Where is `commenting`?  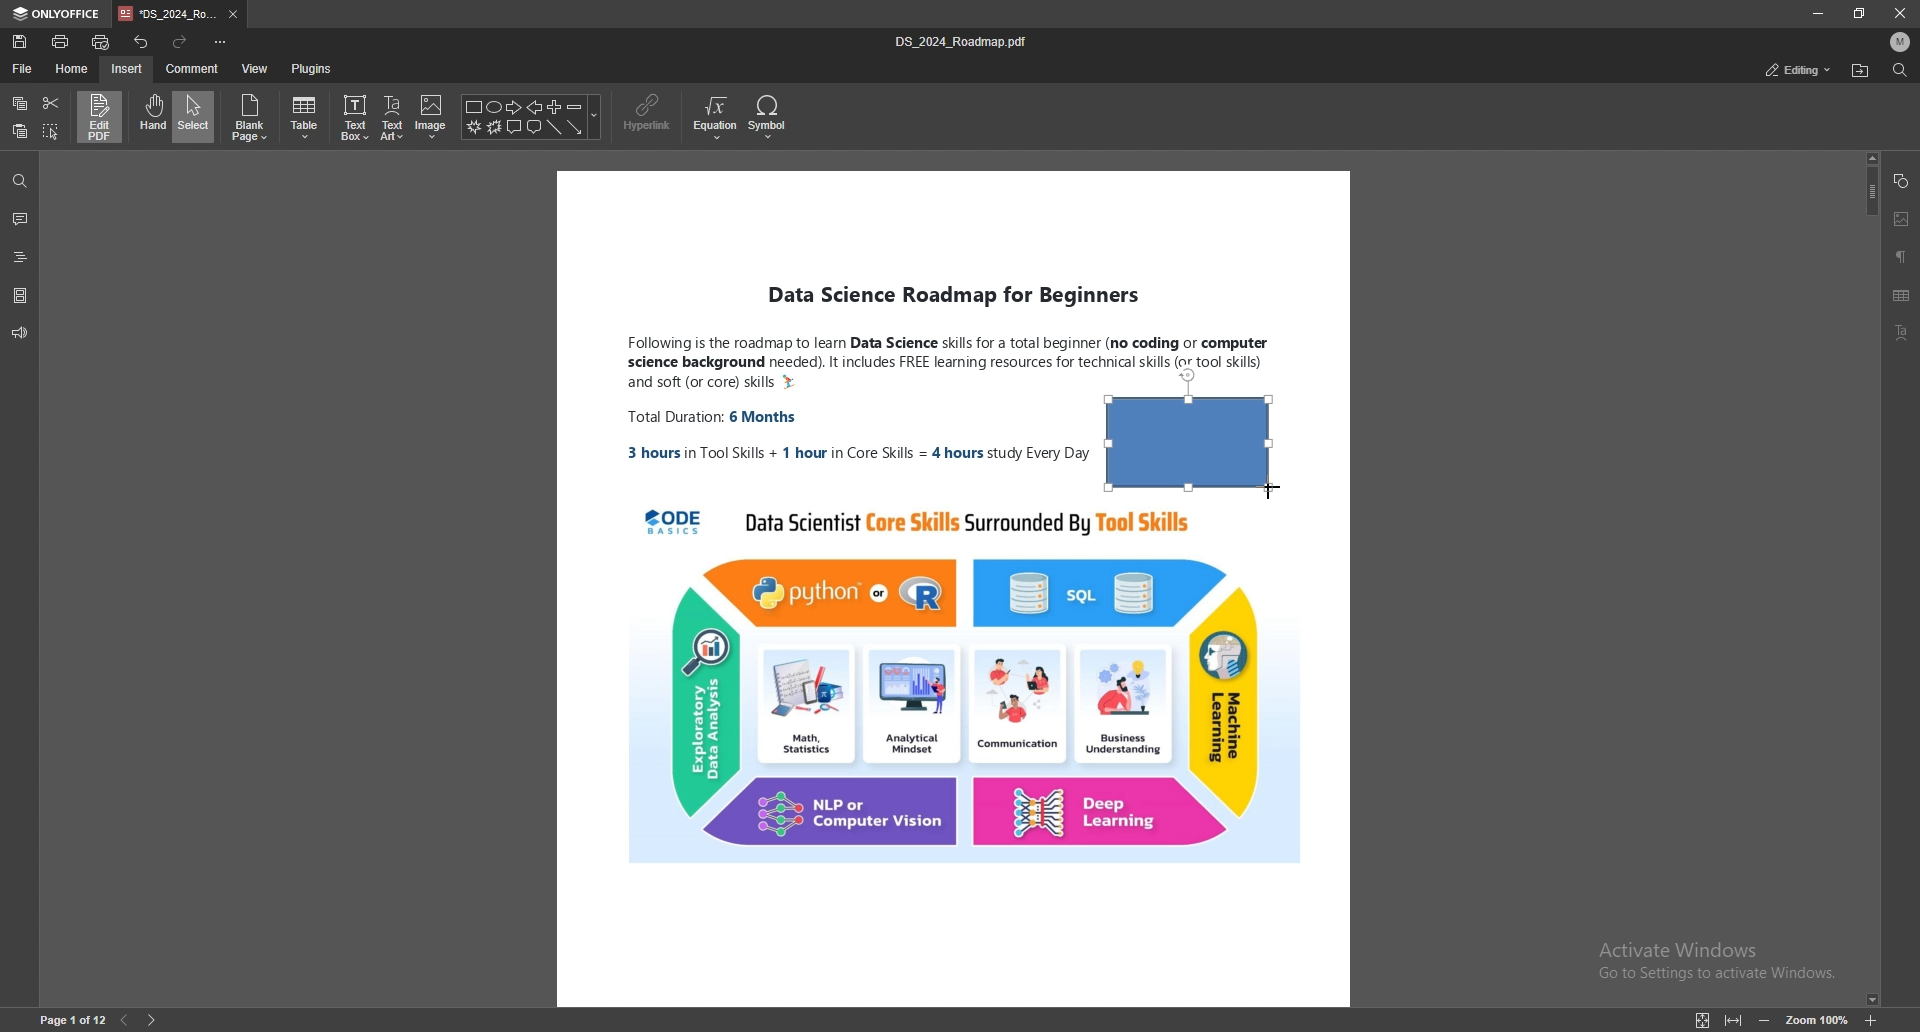 commenting is located at coordinates (1783, 69).